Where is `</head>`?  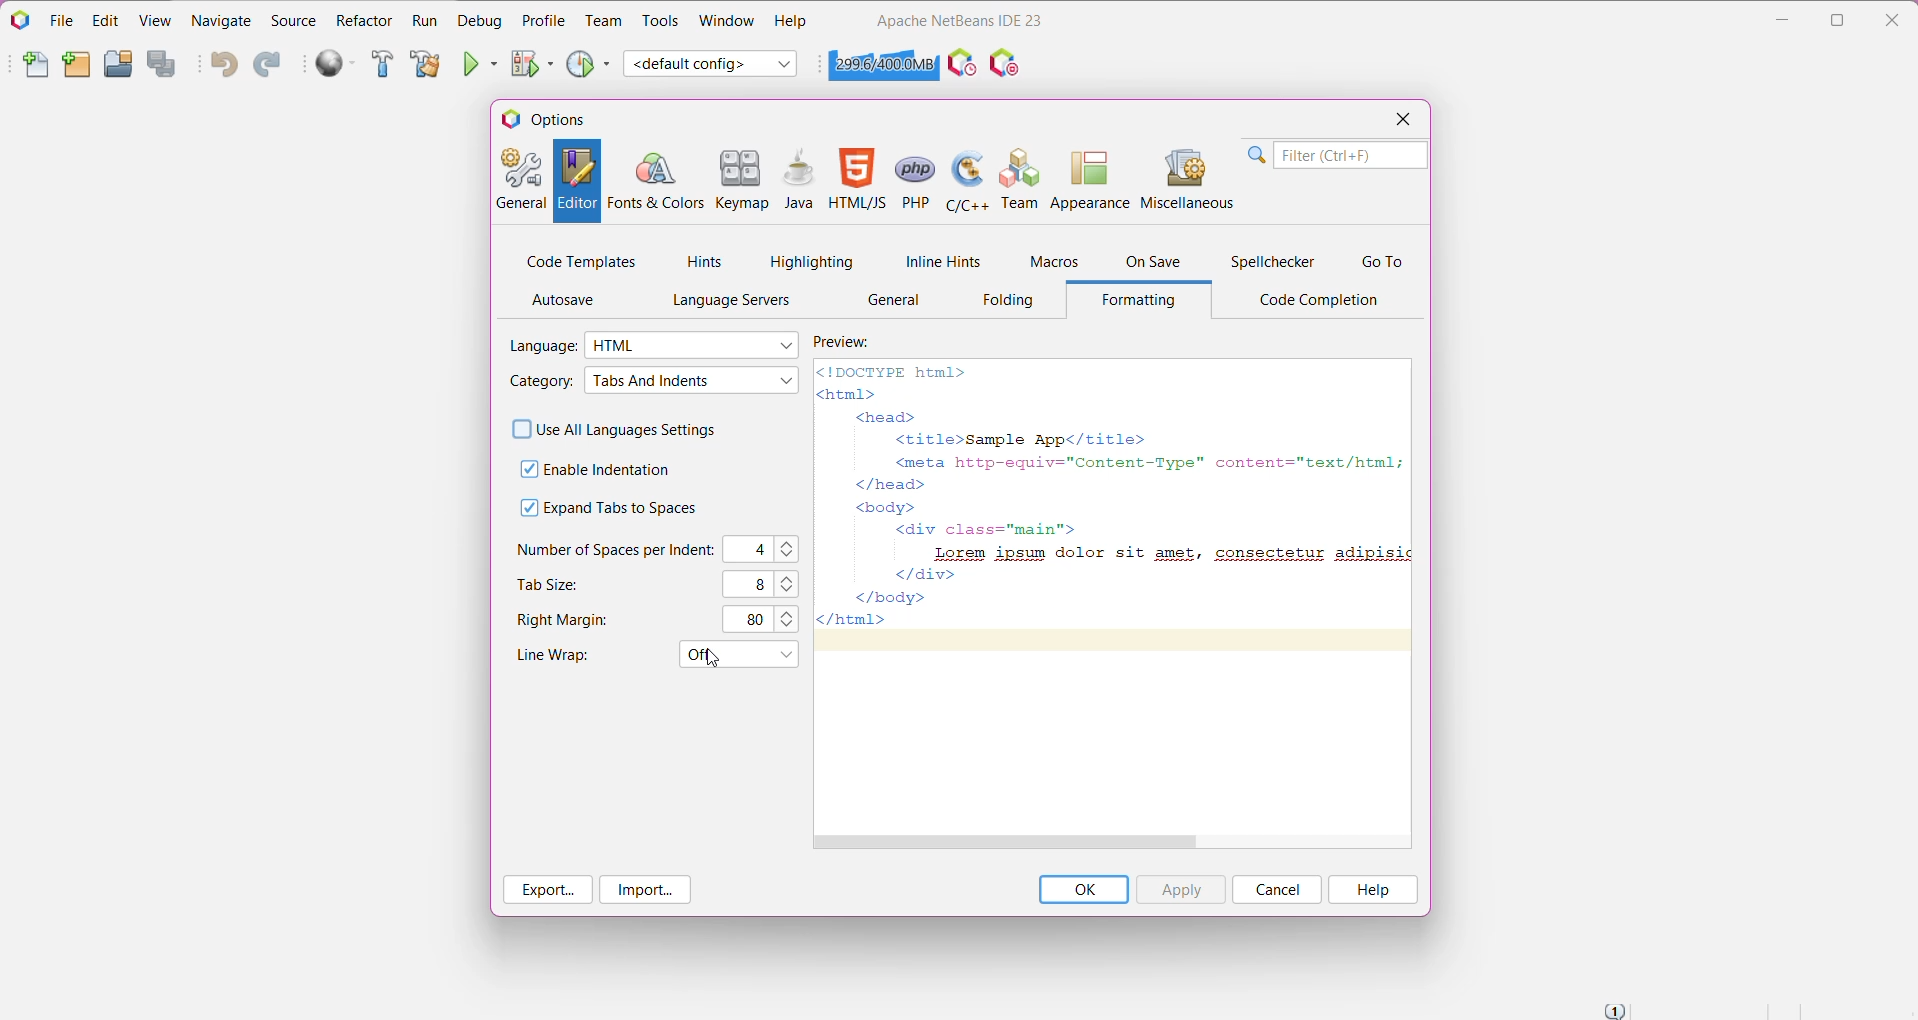 </head> is located at coordinates (883, 483).